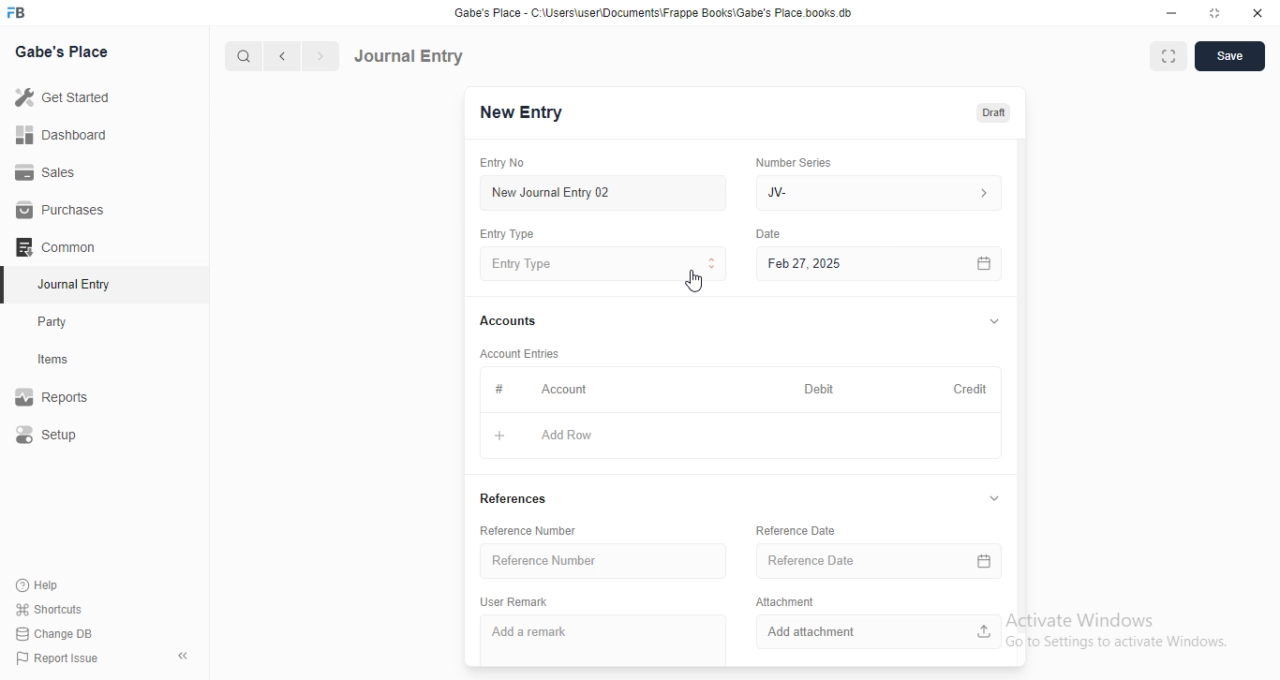  Describe the element at coordinates (515, 499) in the screenshot. I see `References` at that location.